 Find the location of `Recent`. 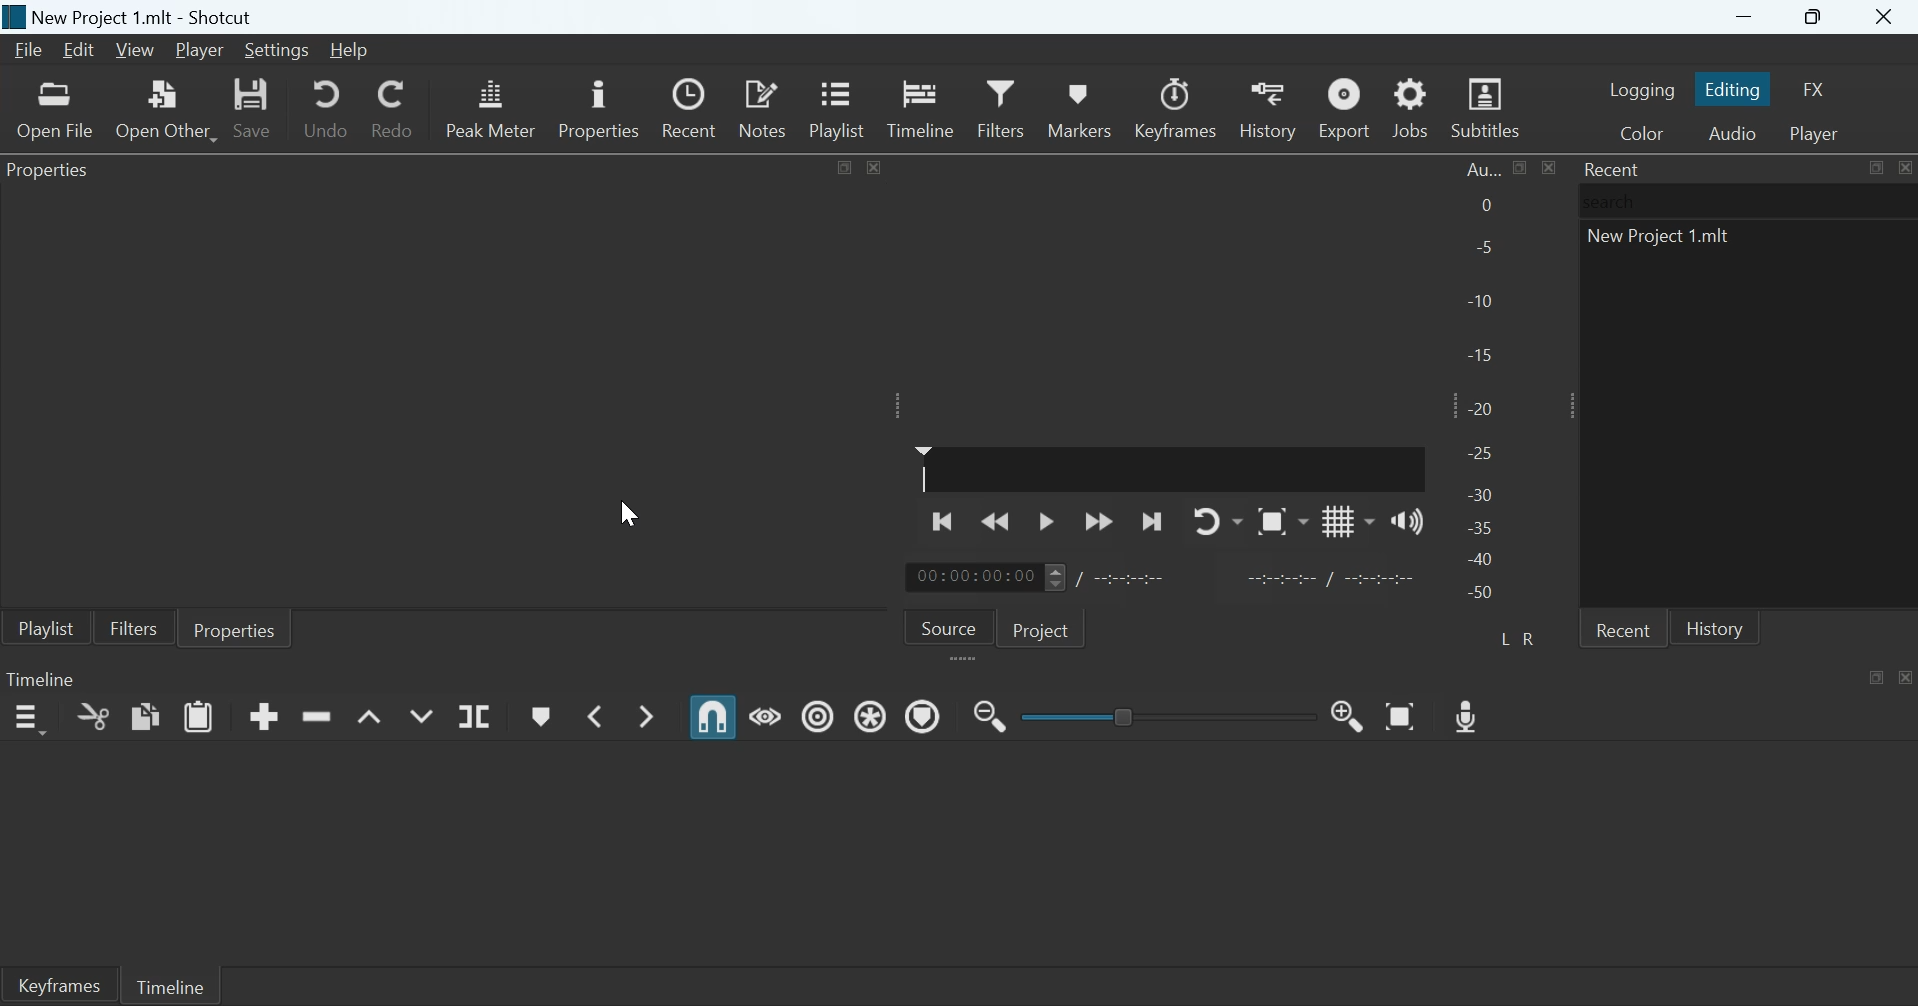

Recent is located at coordinates (692, 108).